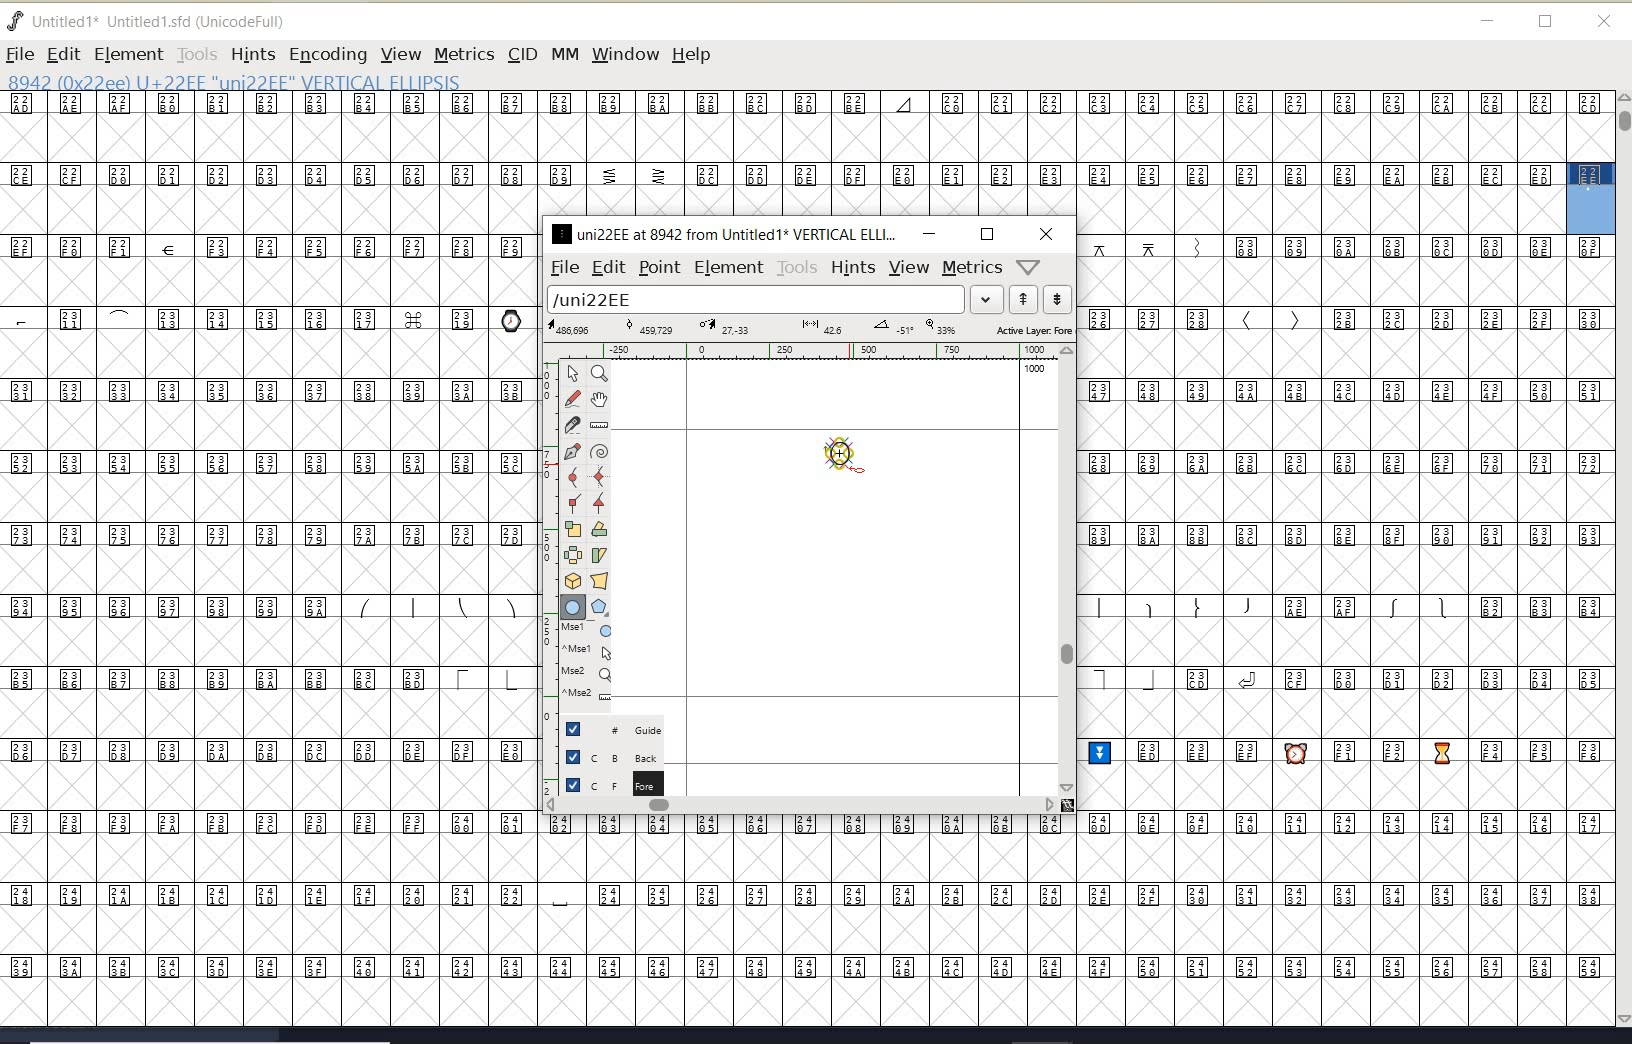  I want to click on add a corner point, so click(575, 502).